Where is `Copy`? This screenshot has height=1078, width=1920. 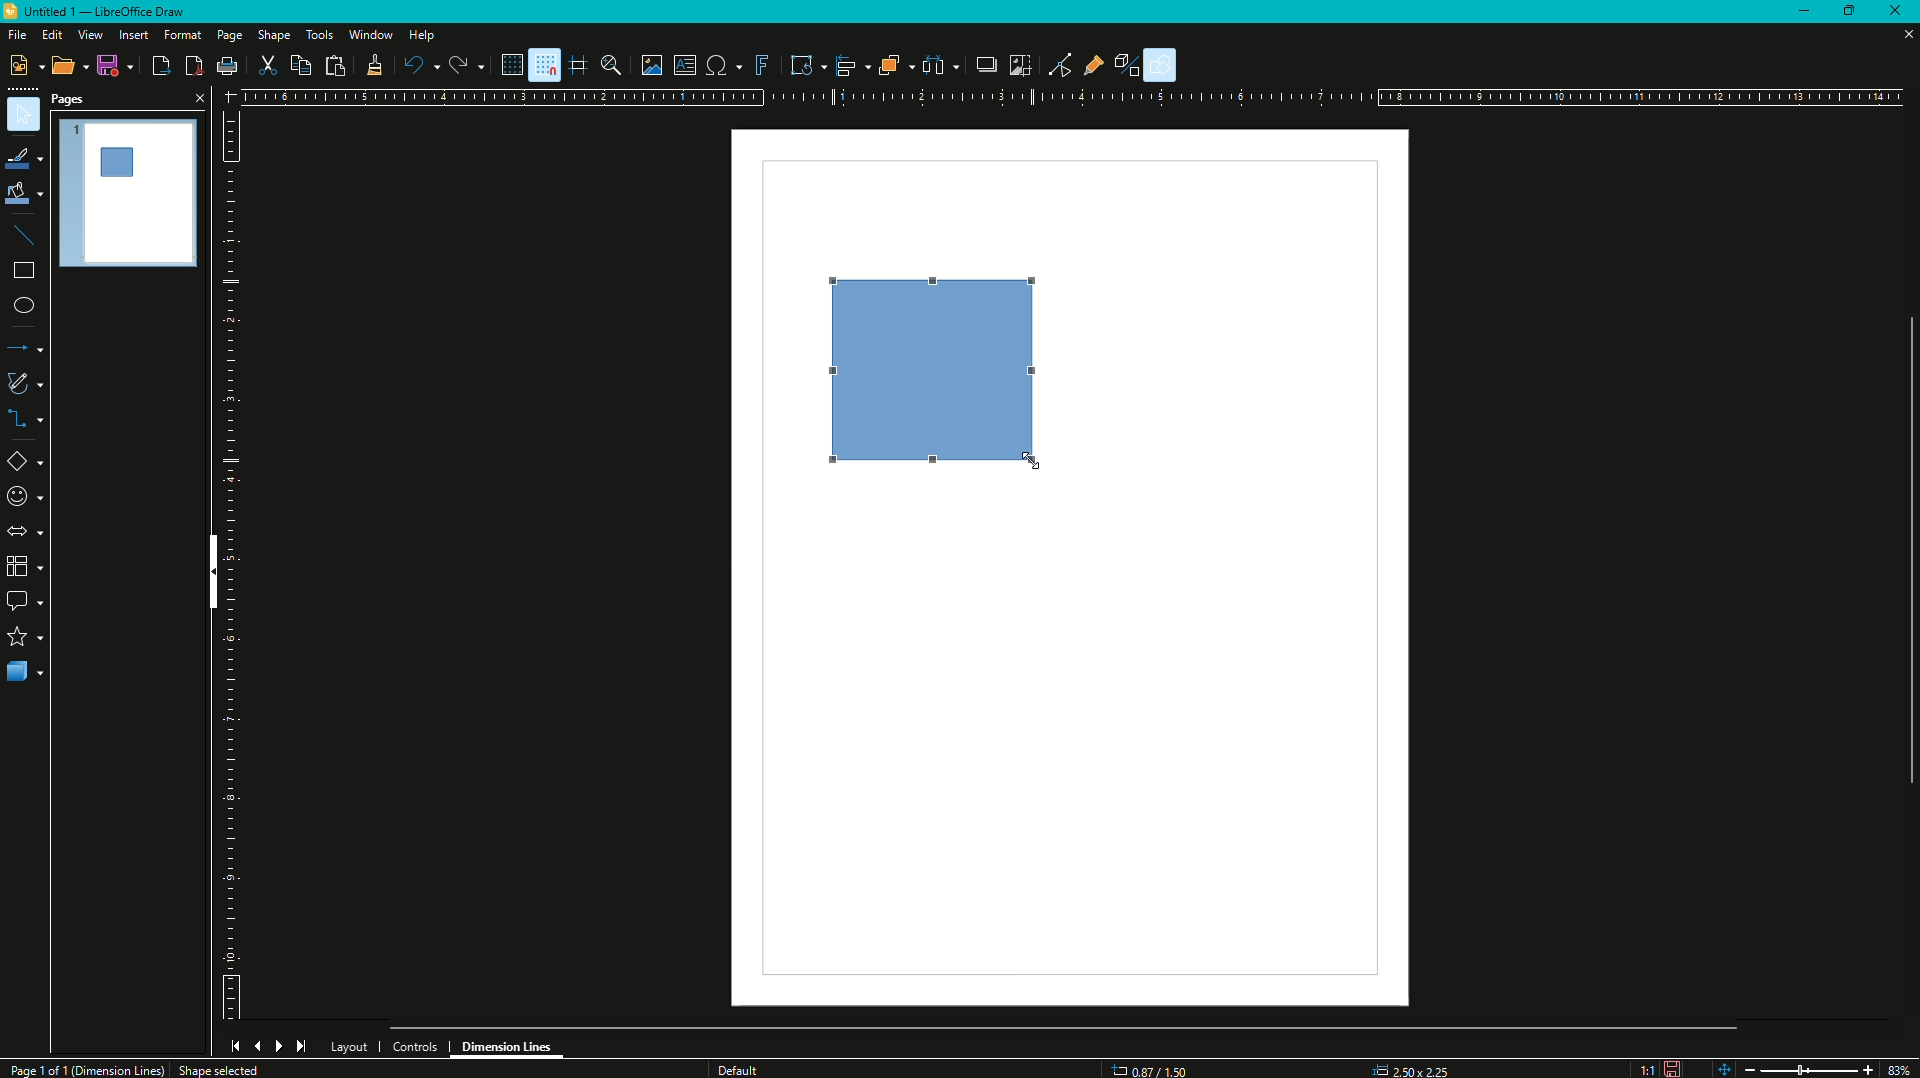 Copy is located at coordinates (298, 66).